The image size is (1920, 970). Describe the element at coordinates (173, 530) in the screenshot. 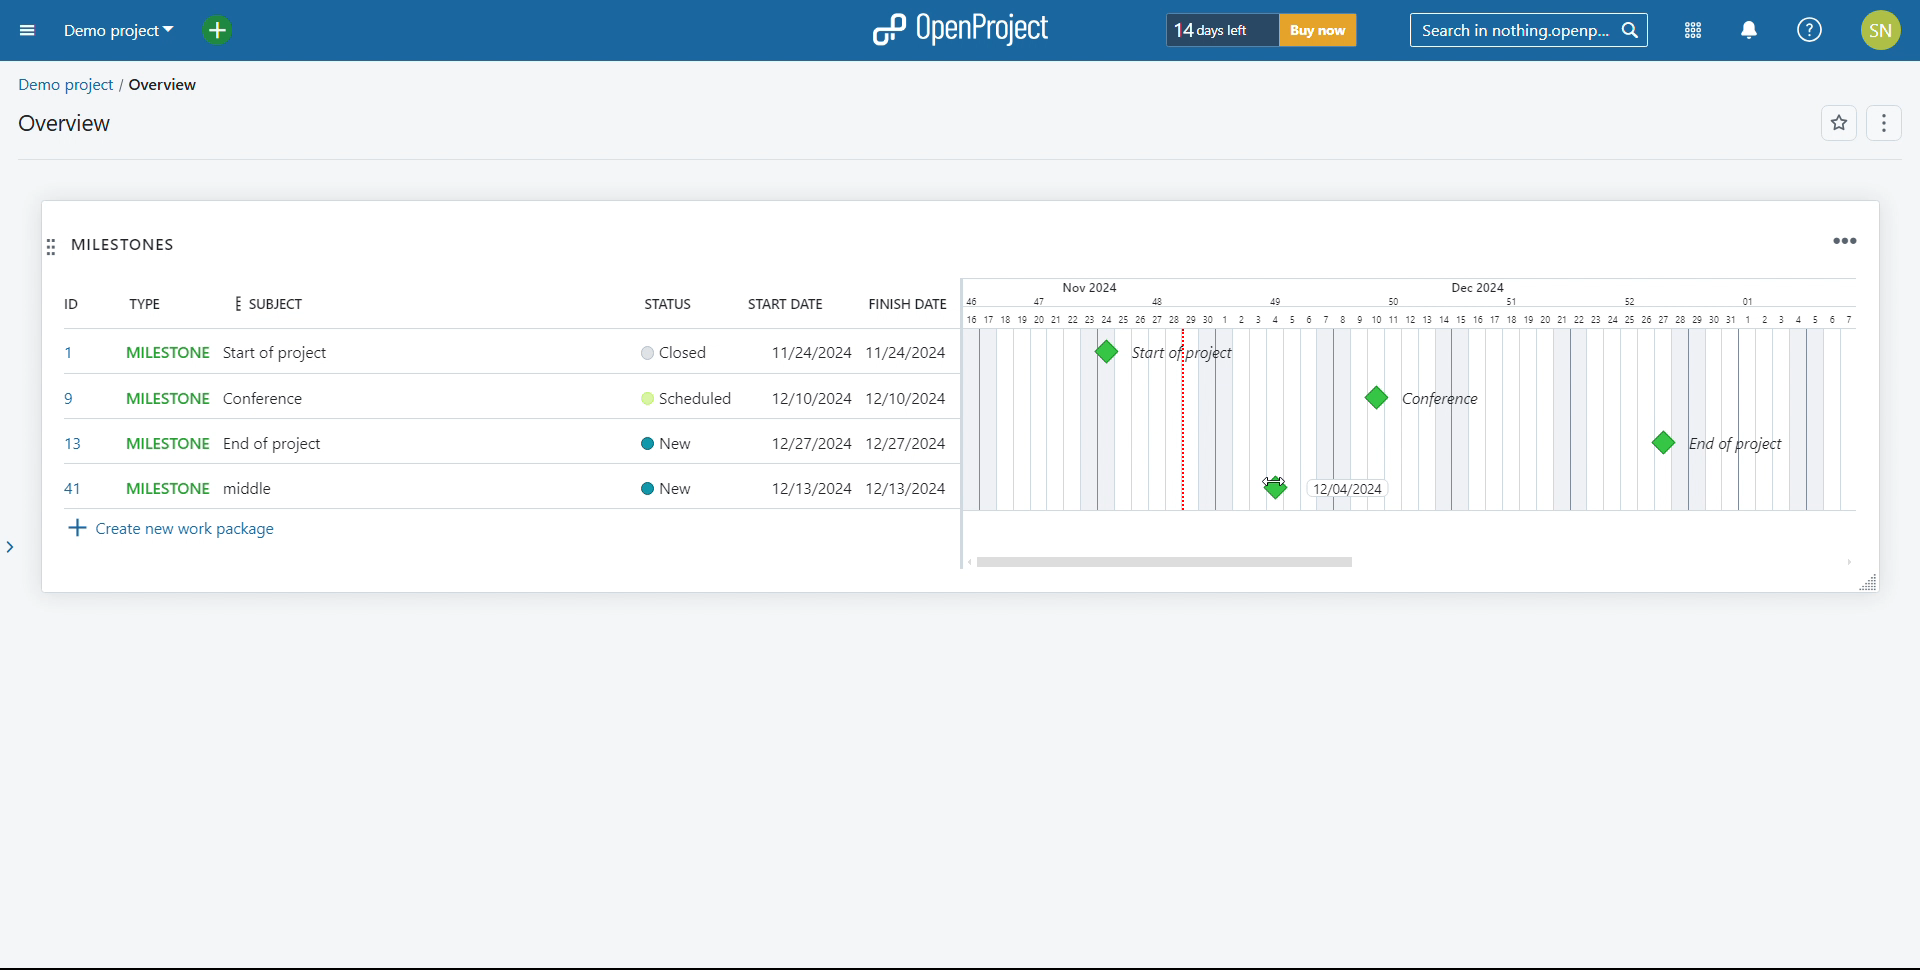

I see `create new work package` at that location.